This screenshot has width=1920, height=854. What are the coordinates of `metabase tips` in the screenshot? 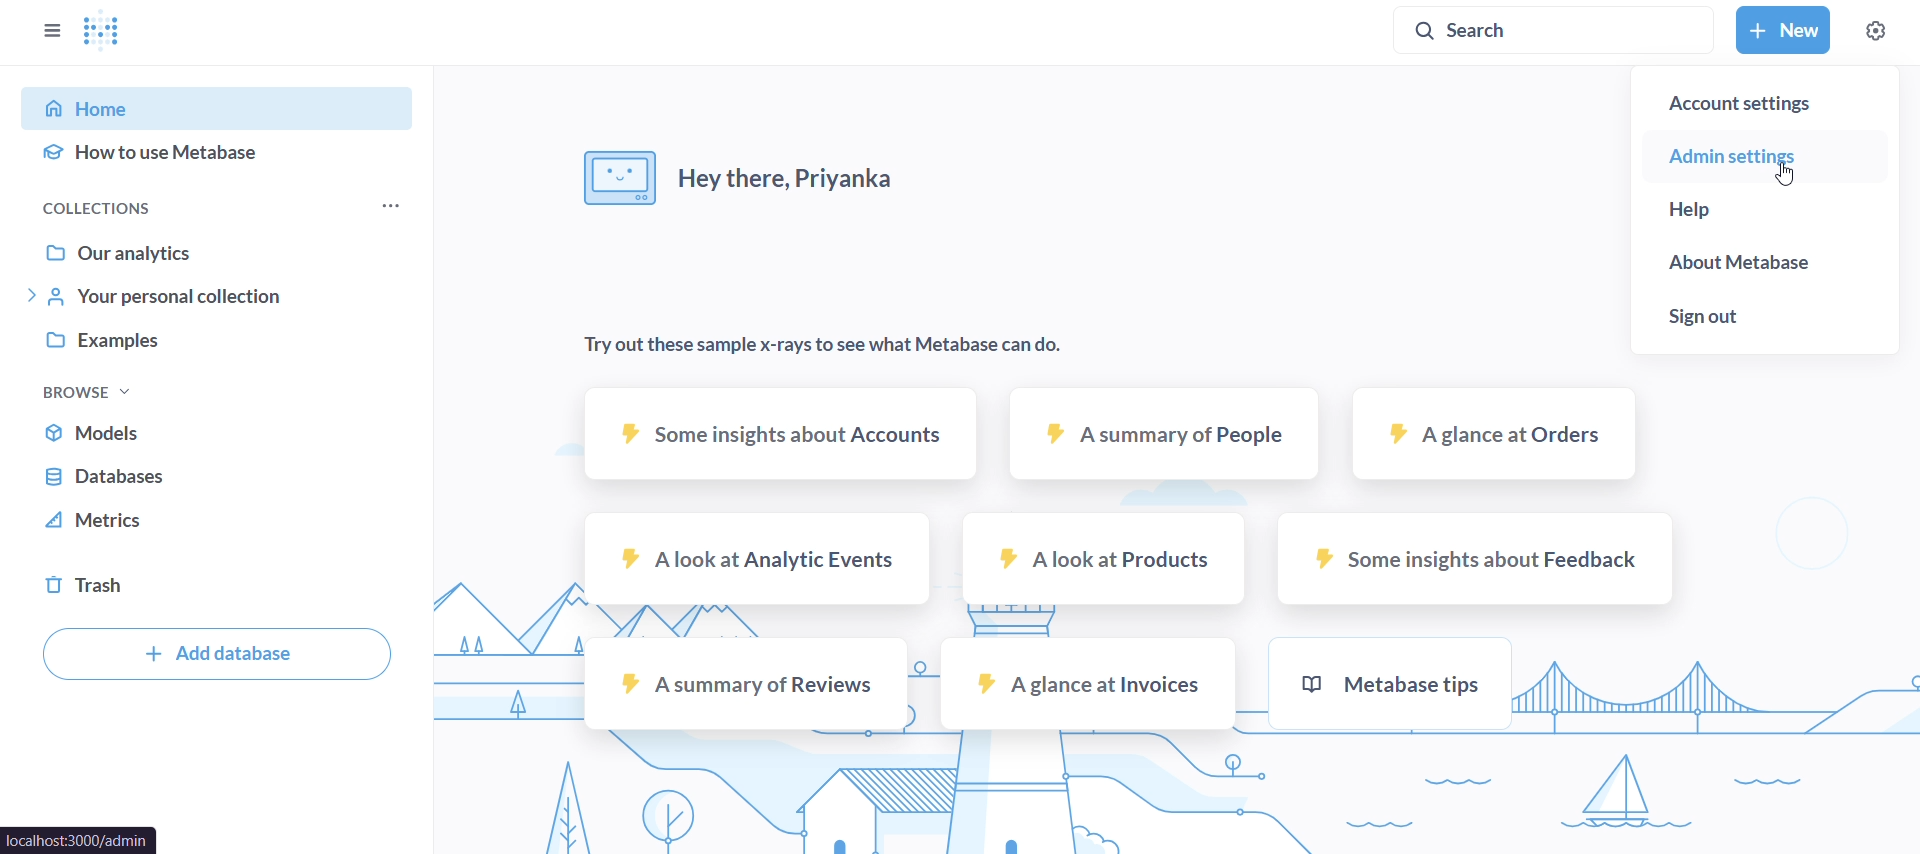 It's located at (1388, 684).